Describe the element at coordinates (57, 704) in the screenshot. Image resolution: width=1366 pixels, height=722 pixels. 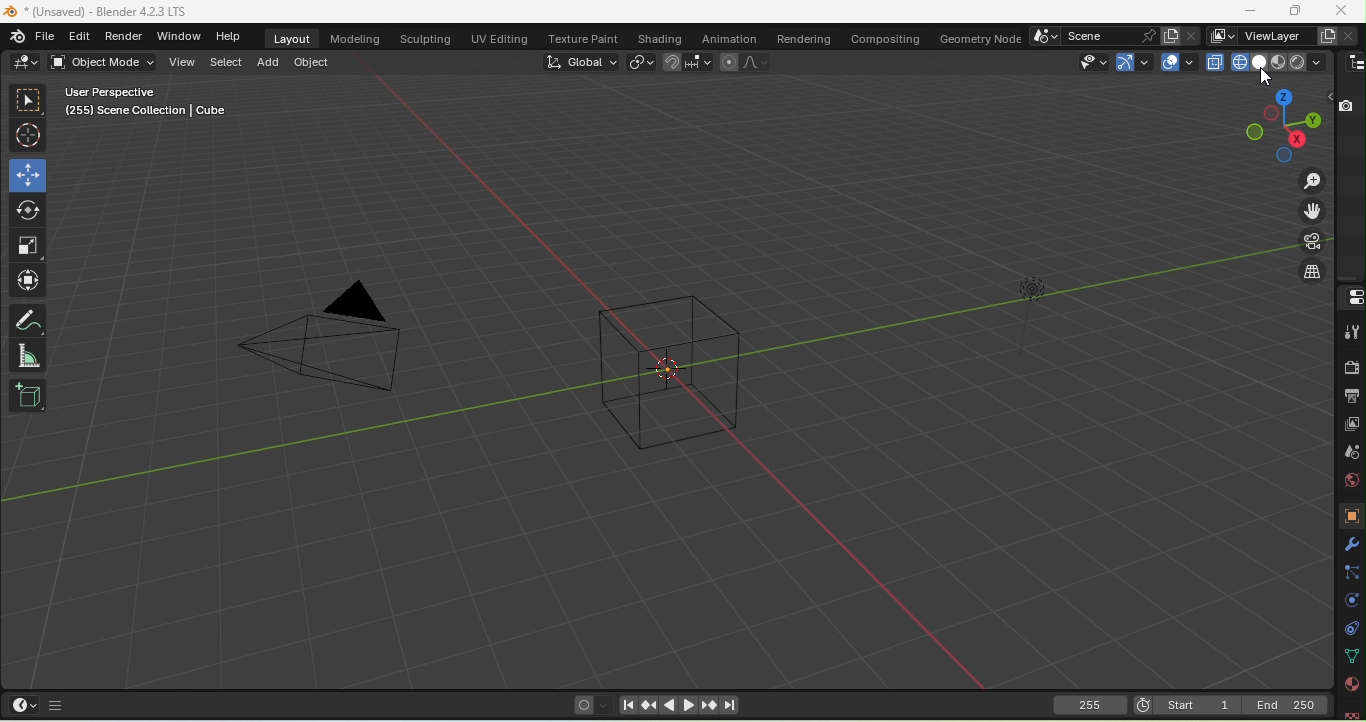
I see `GUI show/hide` at that location.